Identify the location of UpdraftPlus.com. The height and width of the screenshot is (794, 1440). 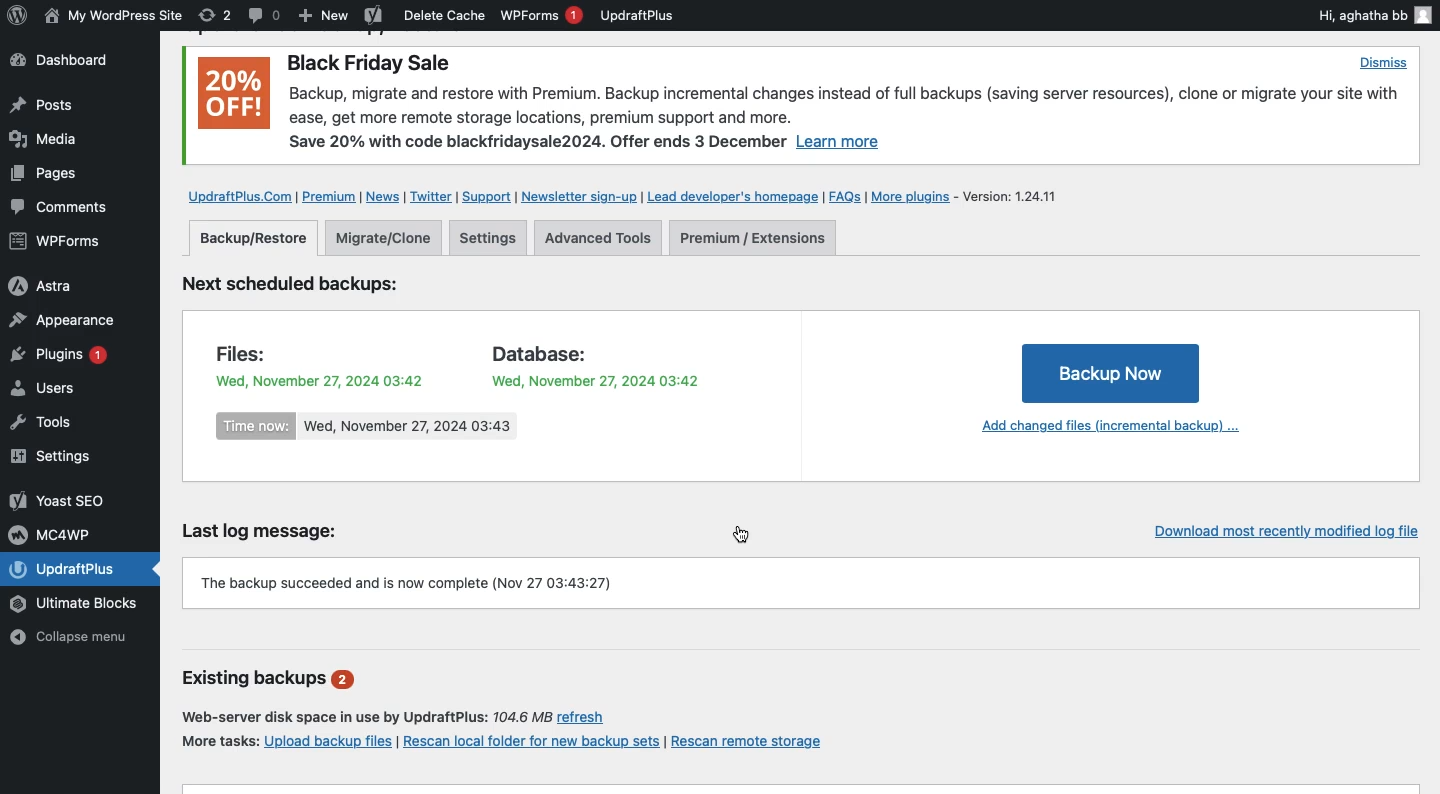
(241, 196).